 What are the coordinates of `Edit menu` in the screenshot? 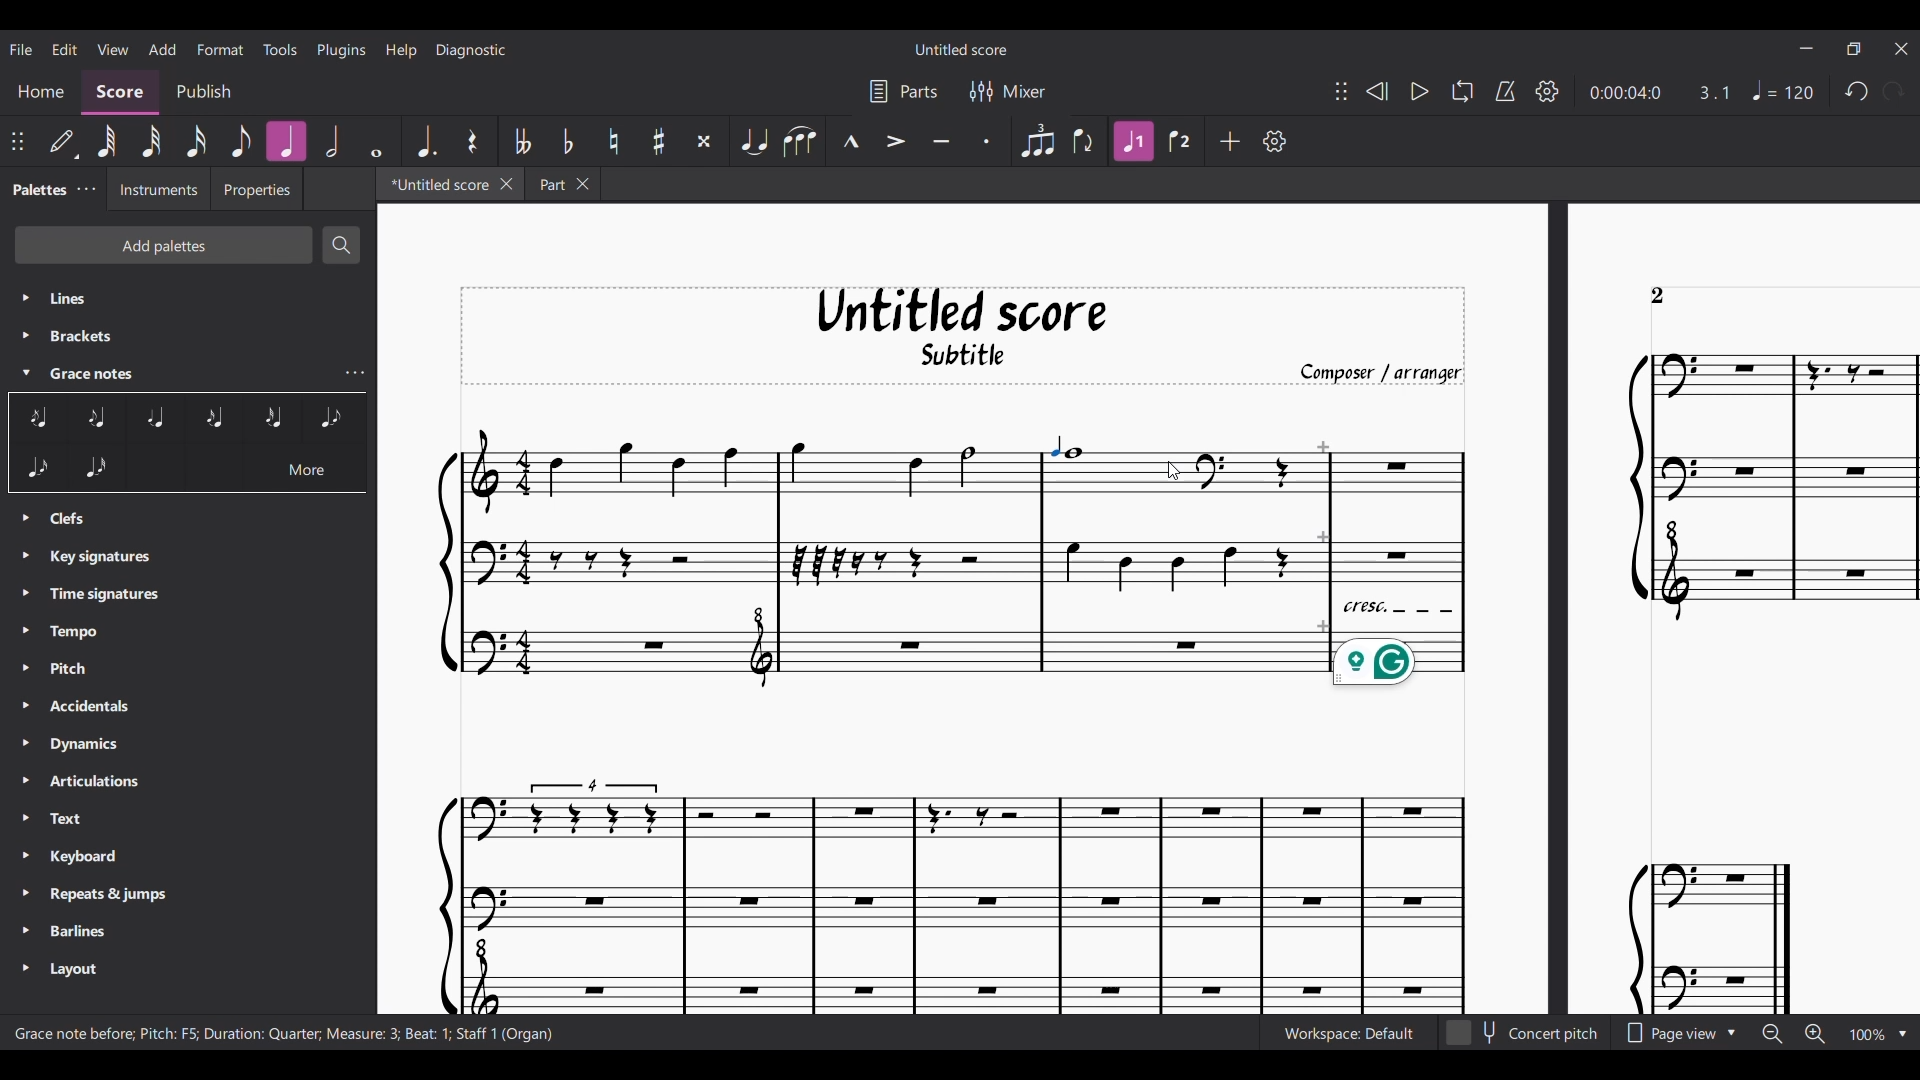 It's located at (65, 48).